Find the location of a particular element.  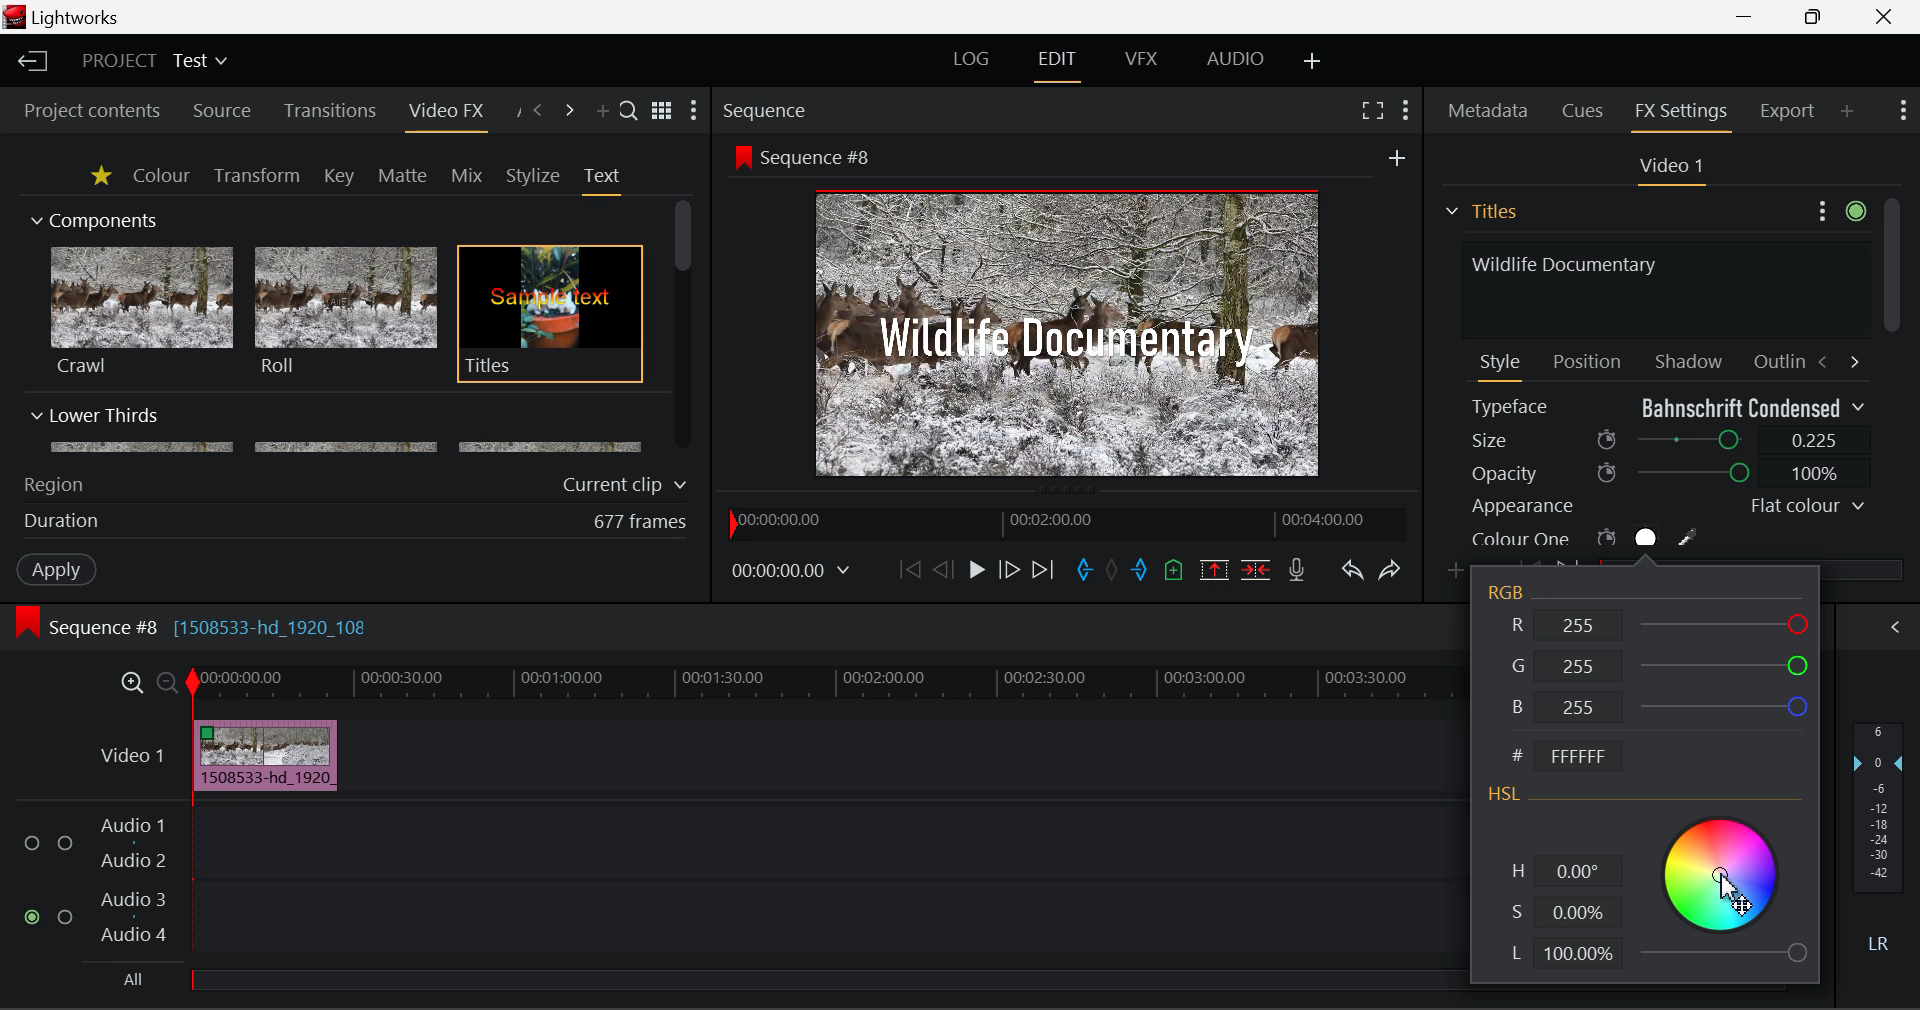

Move between Tabs is located at coordinates (1838, 360).